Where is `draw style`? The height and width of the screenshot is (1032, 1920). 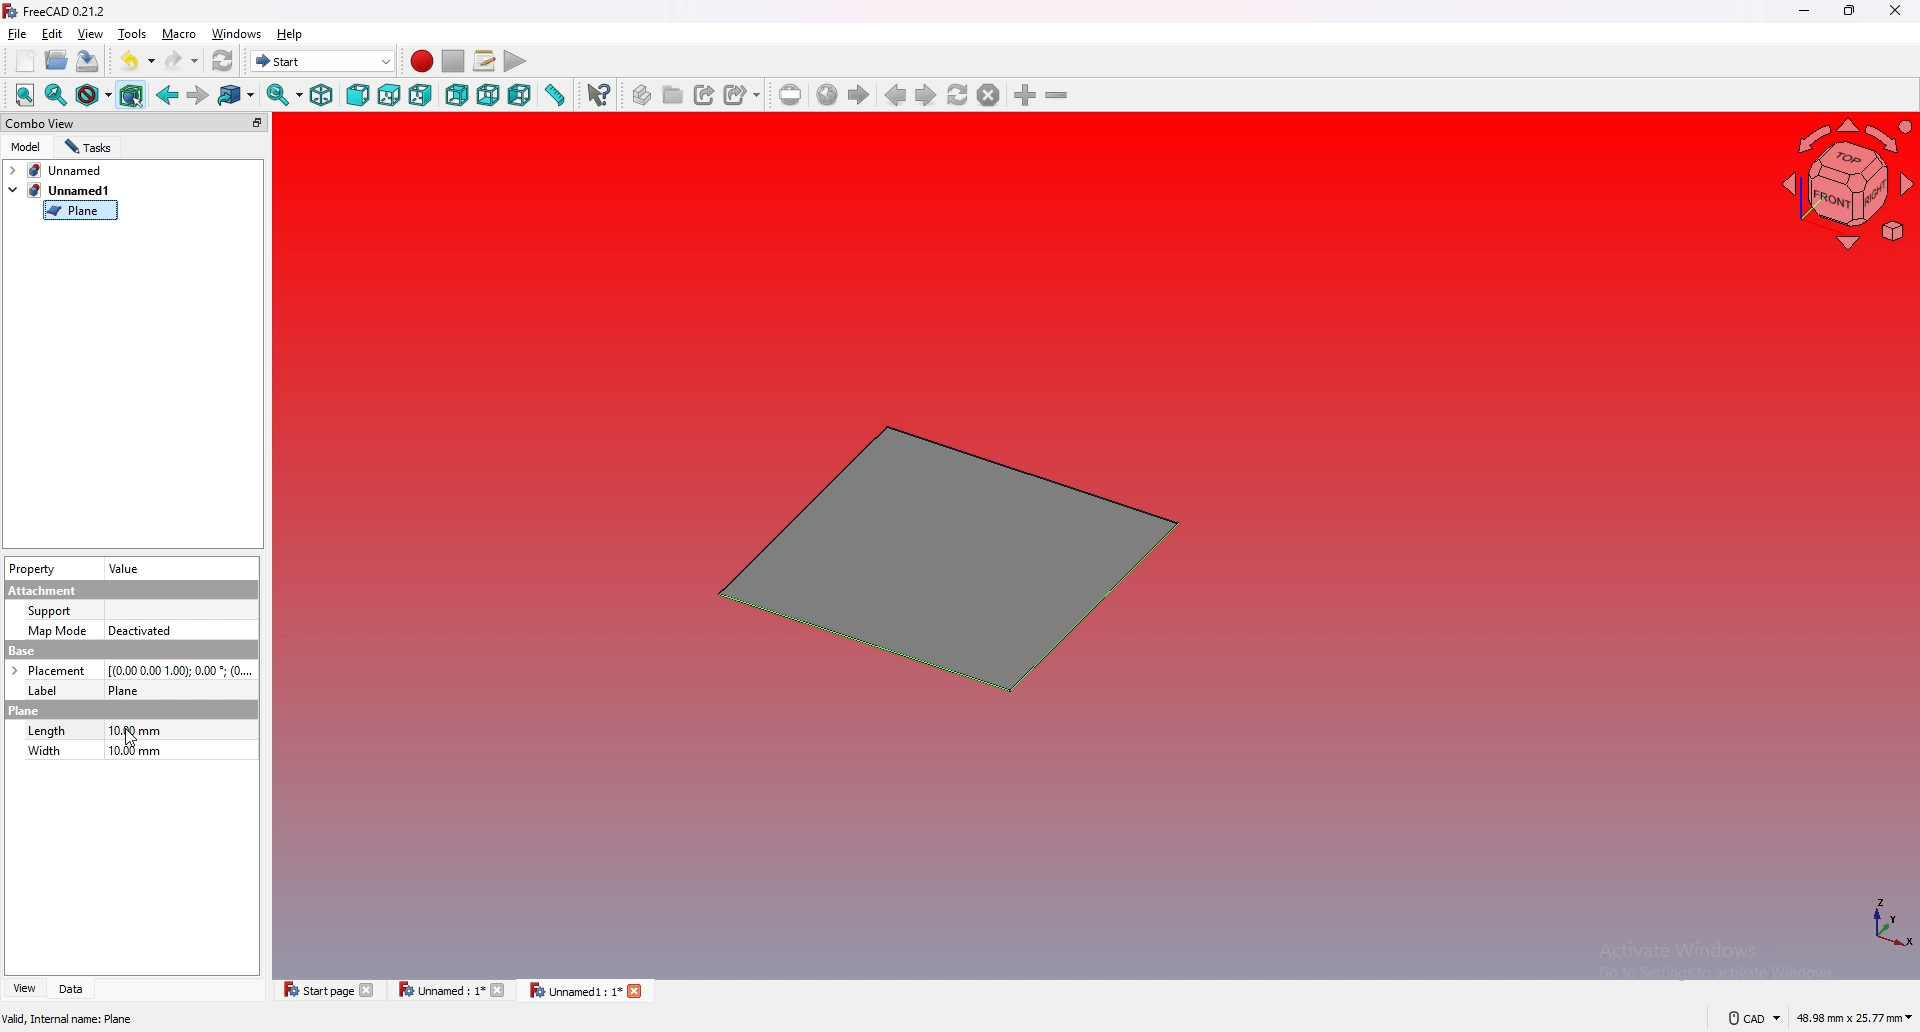 draw style is located at coordinates (94, 95).